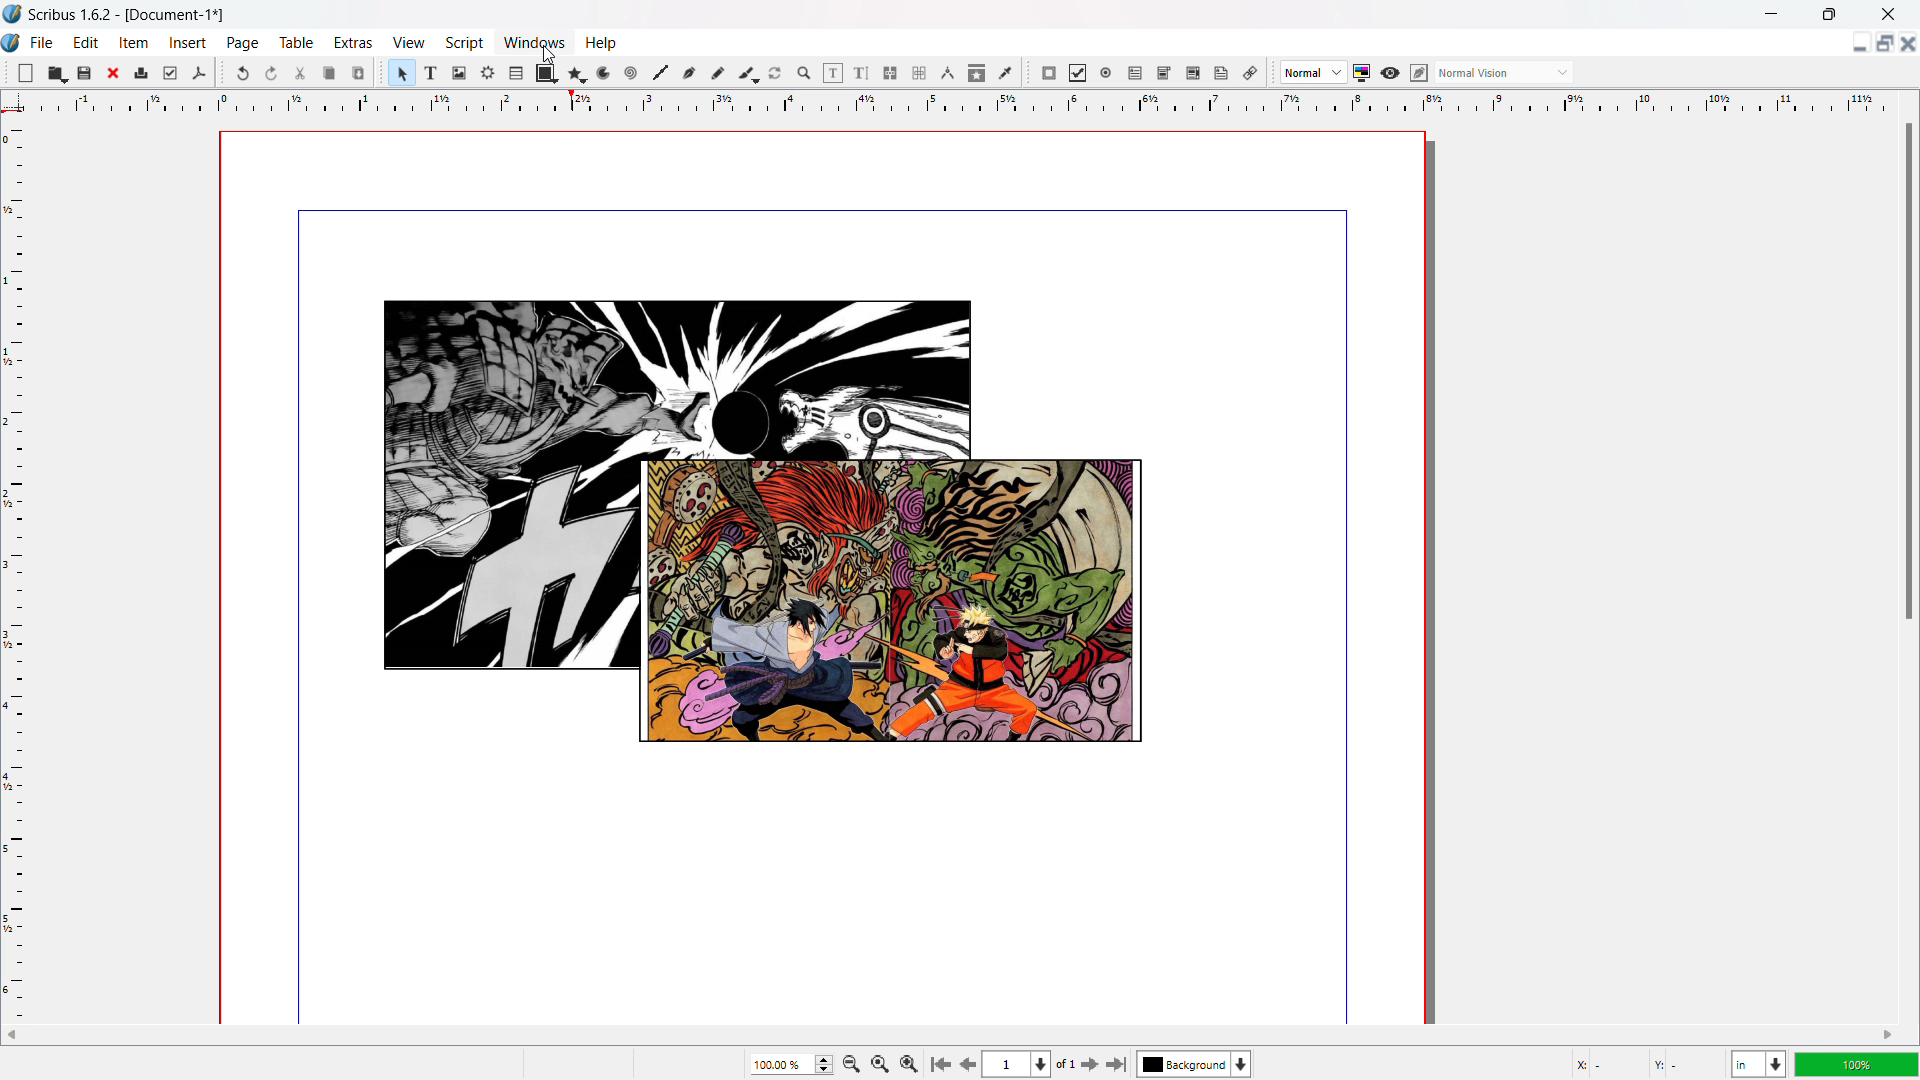 The image size is (1920, 1080). What do you see at coordinates (359, 73) in the screenshot?
I see `paste` at bounding box center [359, 73].